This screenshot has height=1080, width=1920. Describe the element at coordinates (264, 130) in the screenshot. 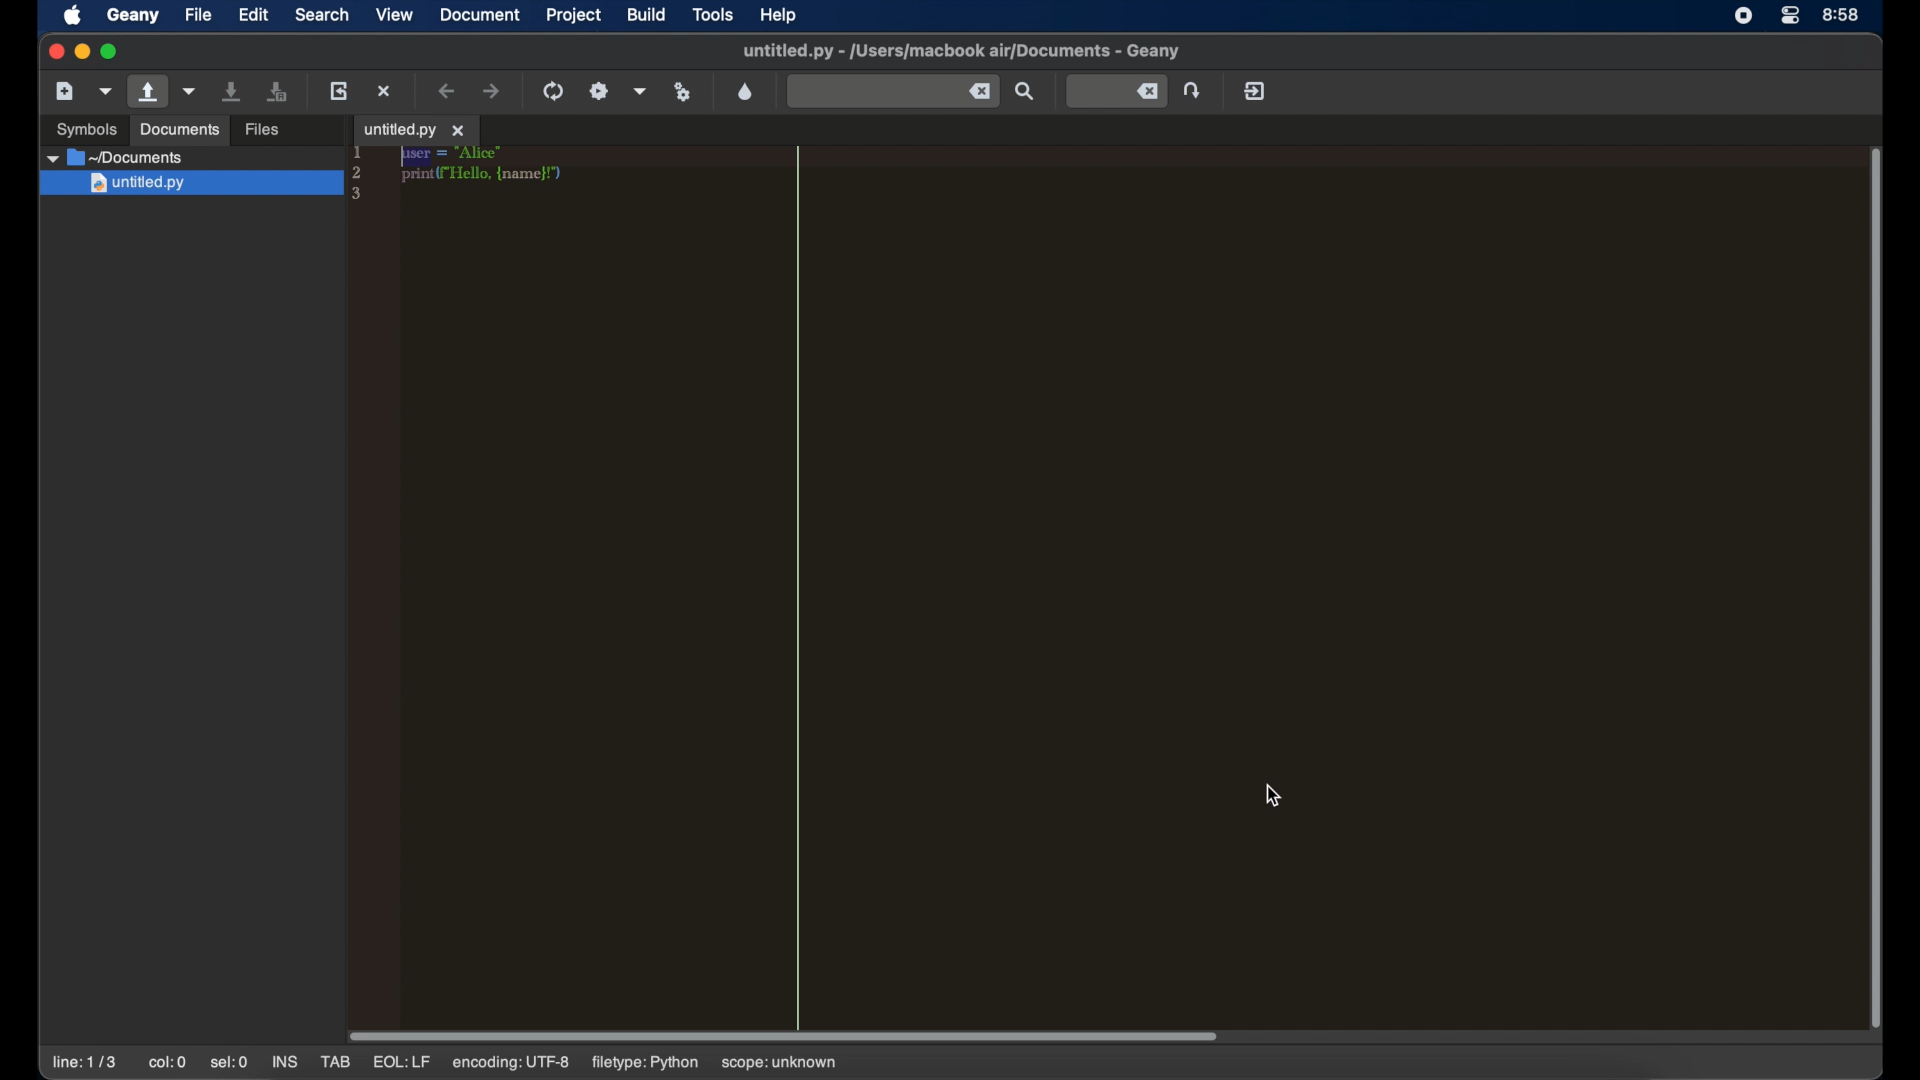

I see `files` at that location.